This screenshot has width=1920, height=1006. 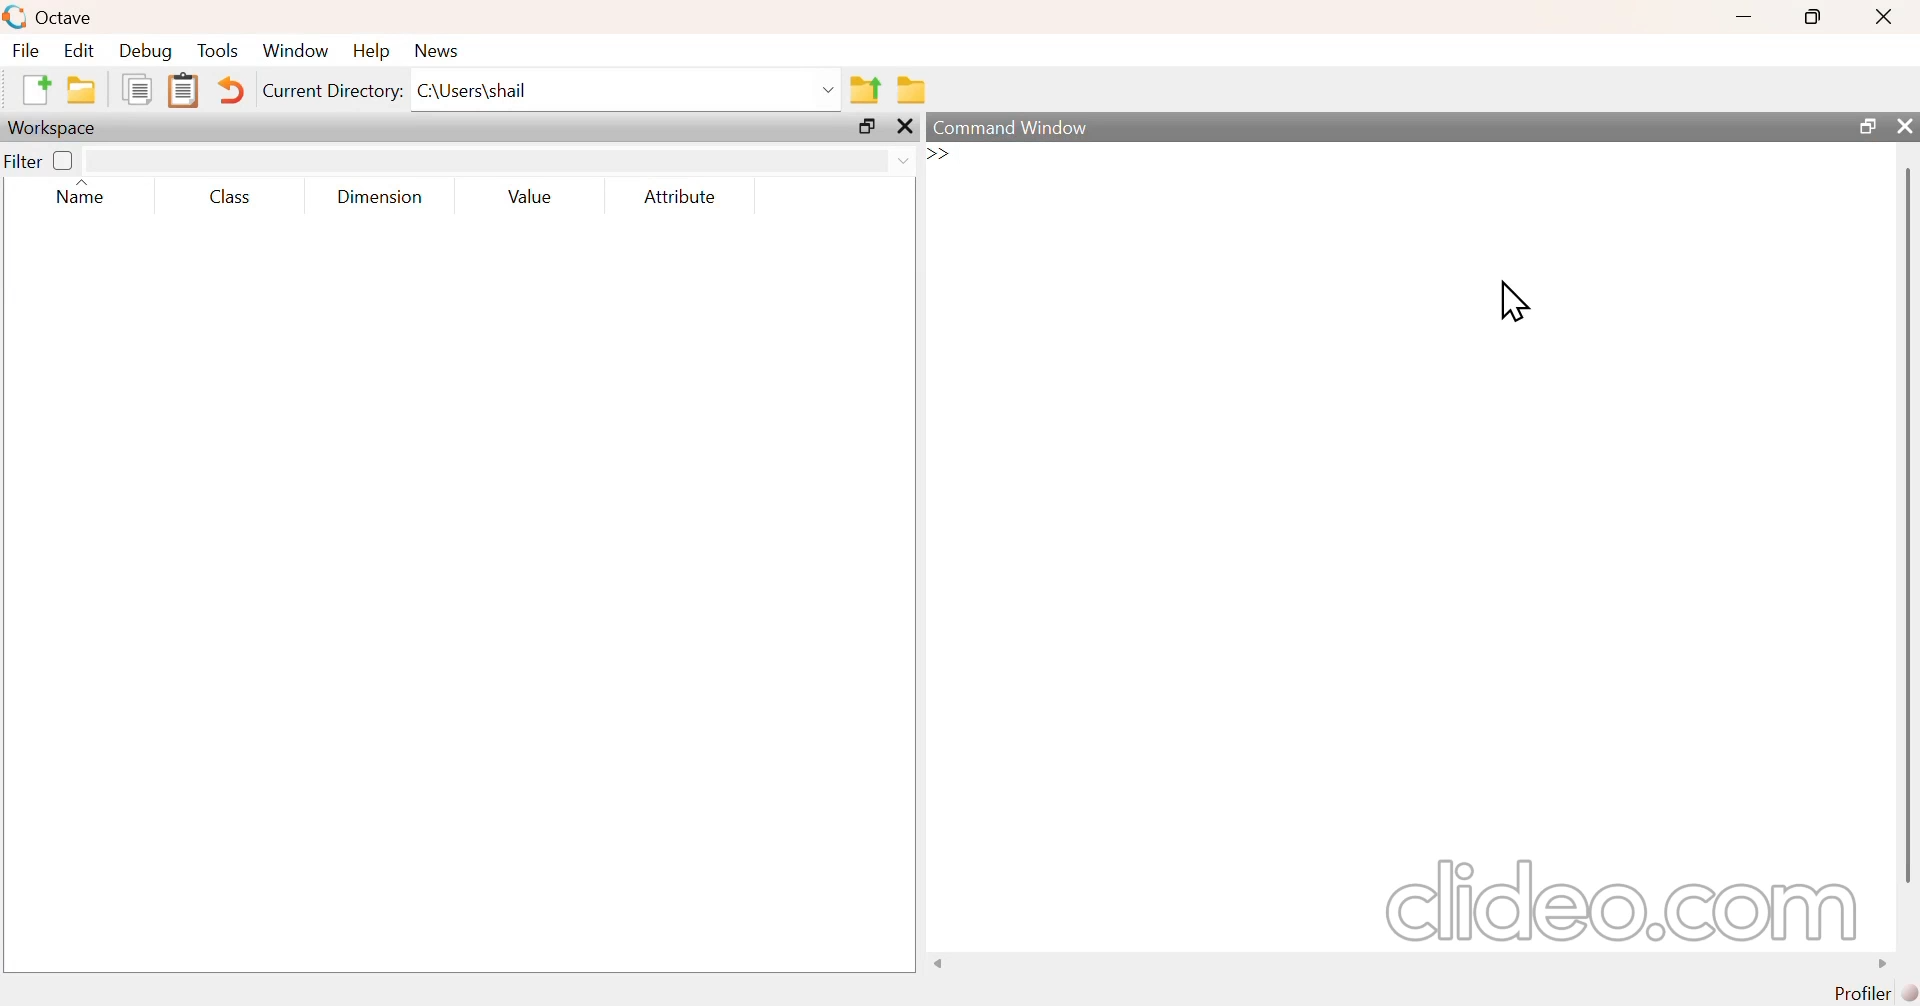 What do you see at coordinates (334, 91) in the screenshot?
I see `current directory` at bounding box center [334, 91].